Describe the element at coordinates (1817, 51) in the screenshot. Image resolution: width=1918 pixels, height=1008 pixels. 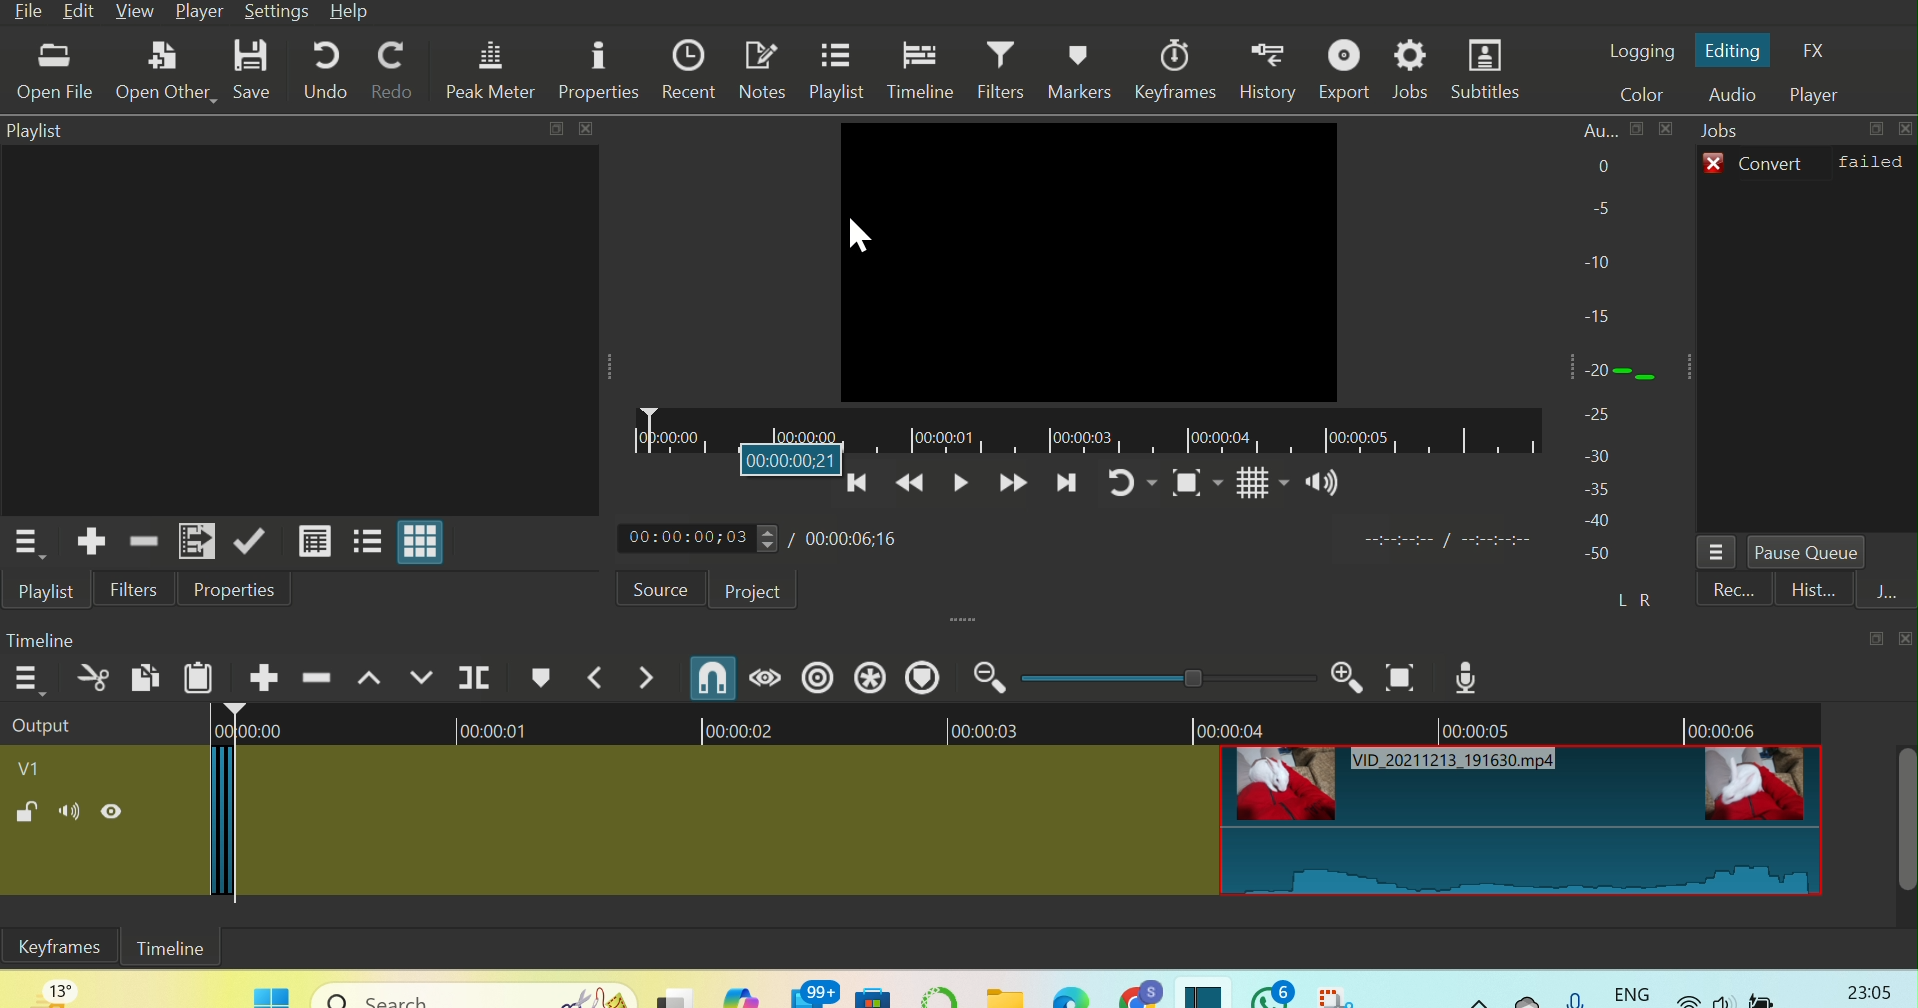
I see `FX` at that location.